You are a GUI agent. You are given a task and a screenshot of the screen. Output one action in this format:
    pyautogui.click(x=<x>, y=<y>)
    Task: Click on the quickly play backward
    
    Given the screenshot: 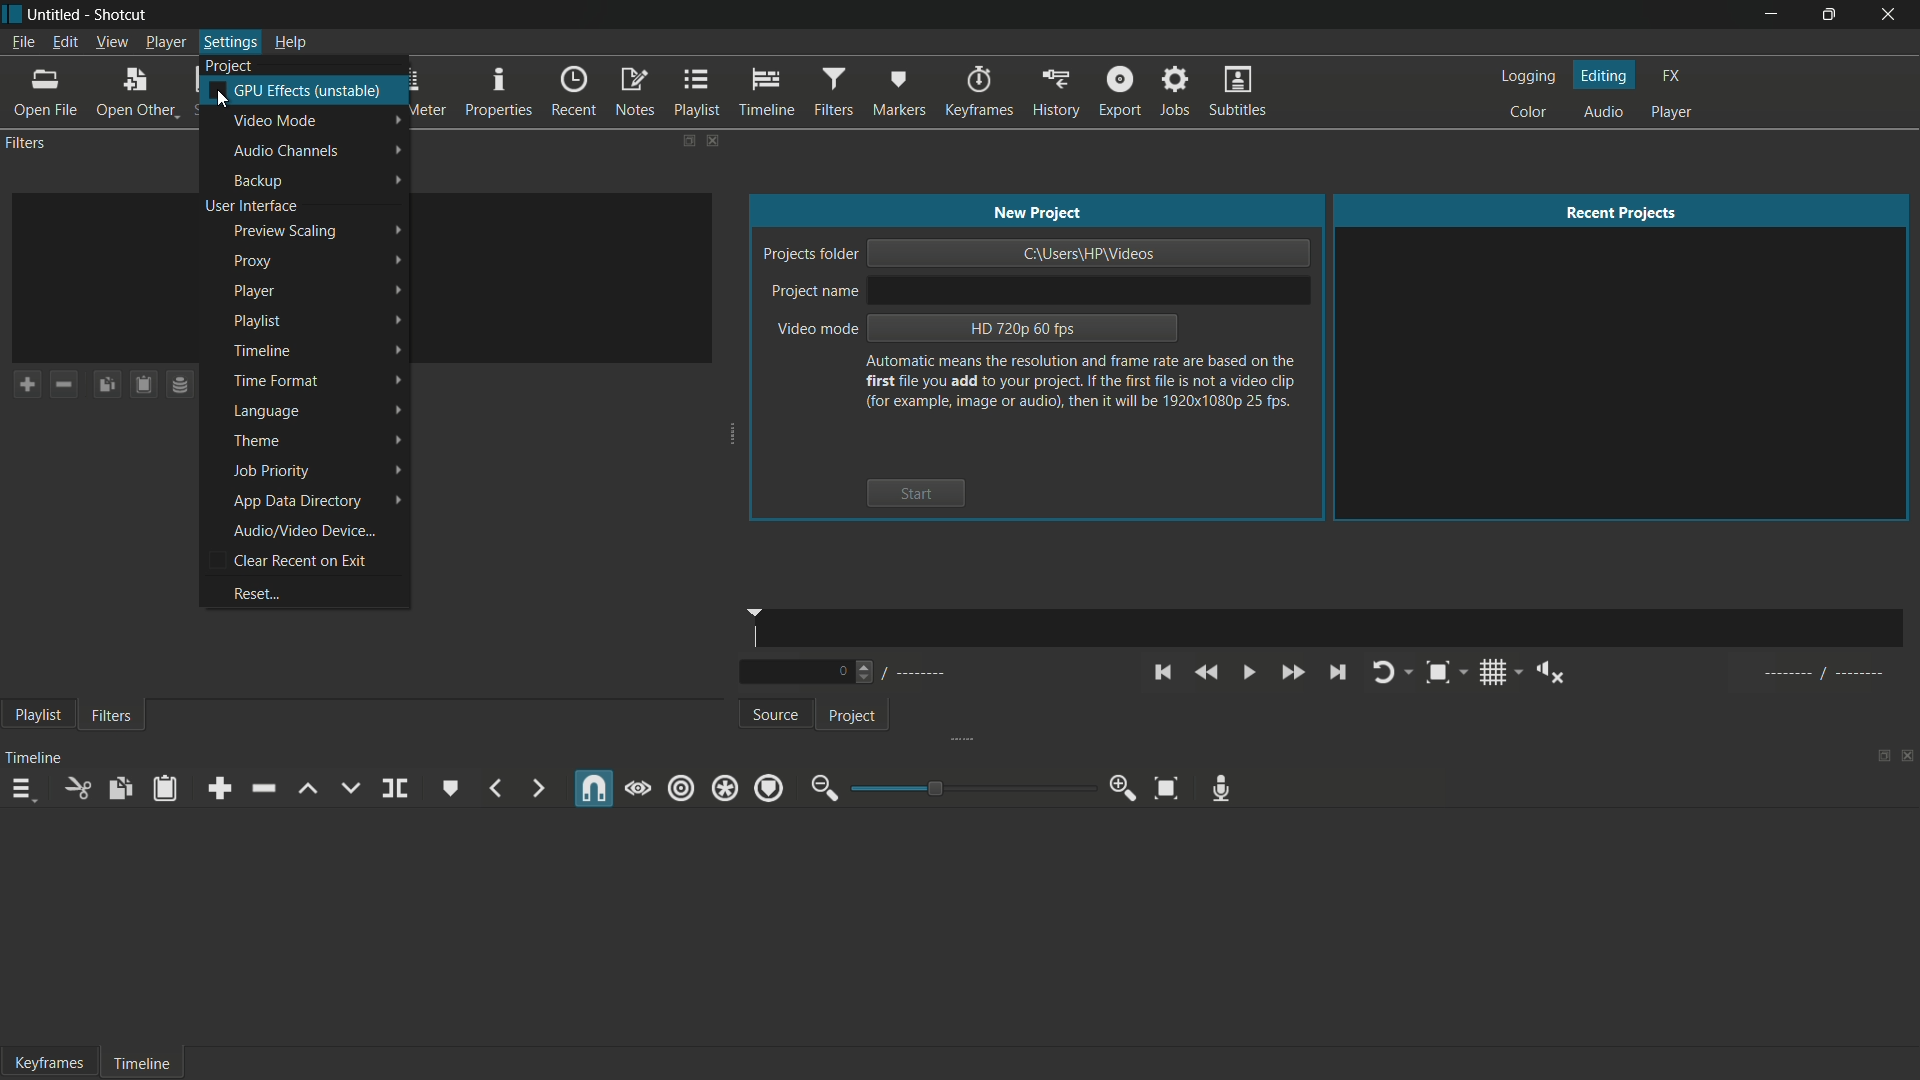 What is the action you would take?
    pyautogui.click(x=1204, y=671)
    